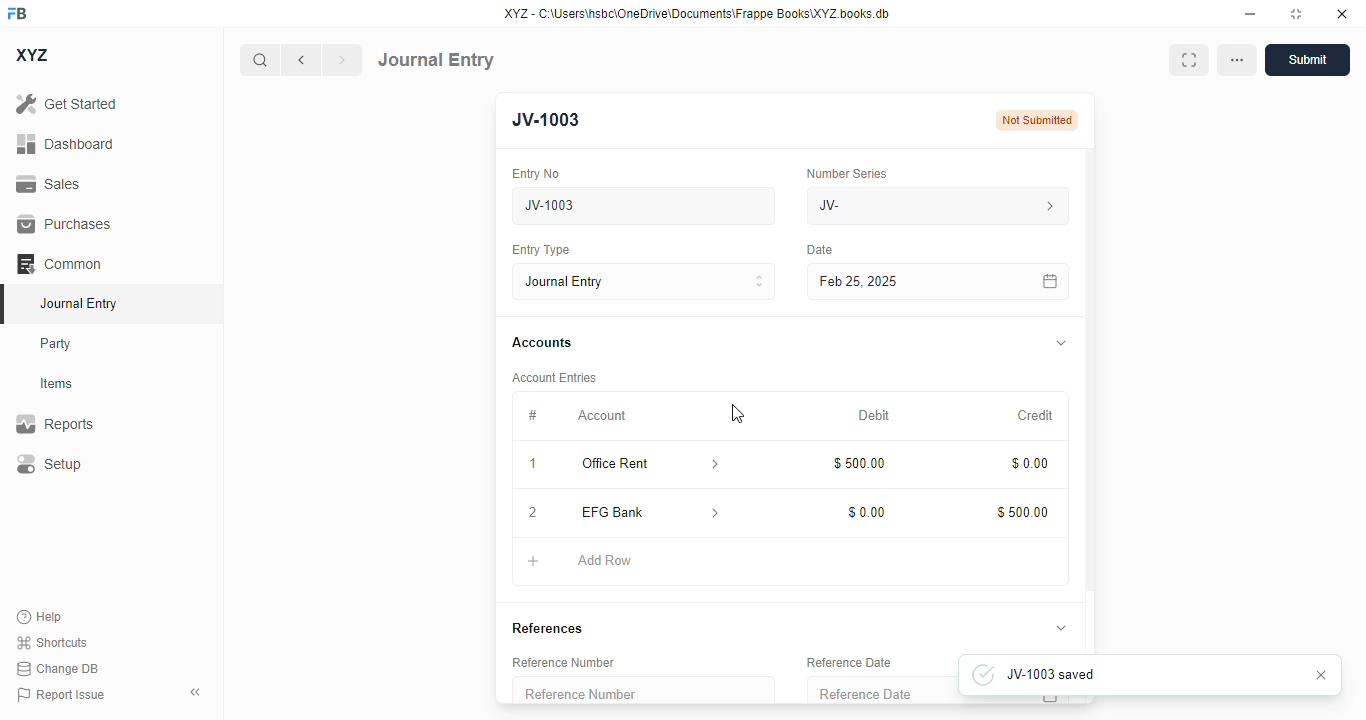 The height and width of the screenshot is (720, 1366). I want to click on entry type, so click(643, 281).